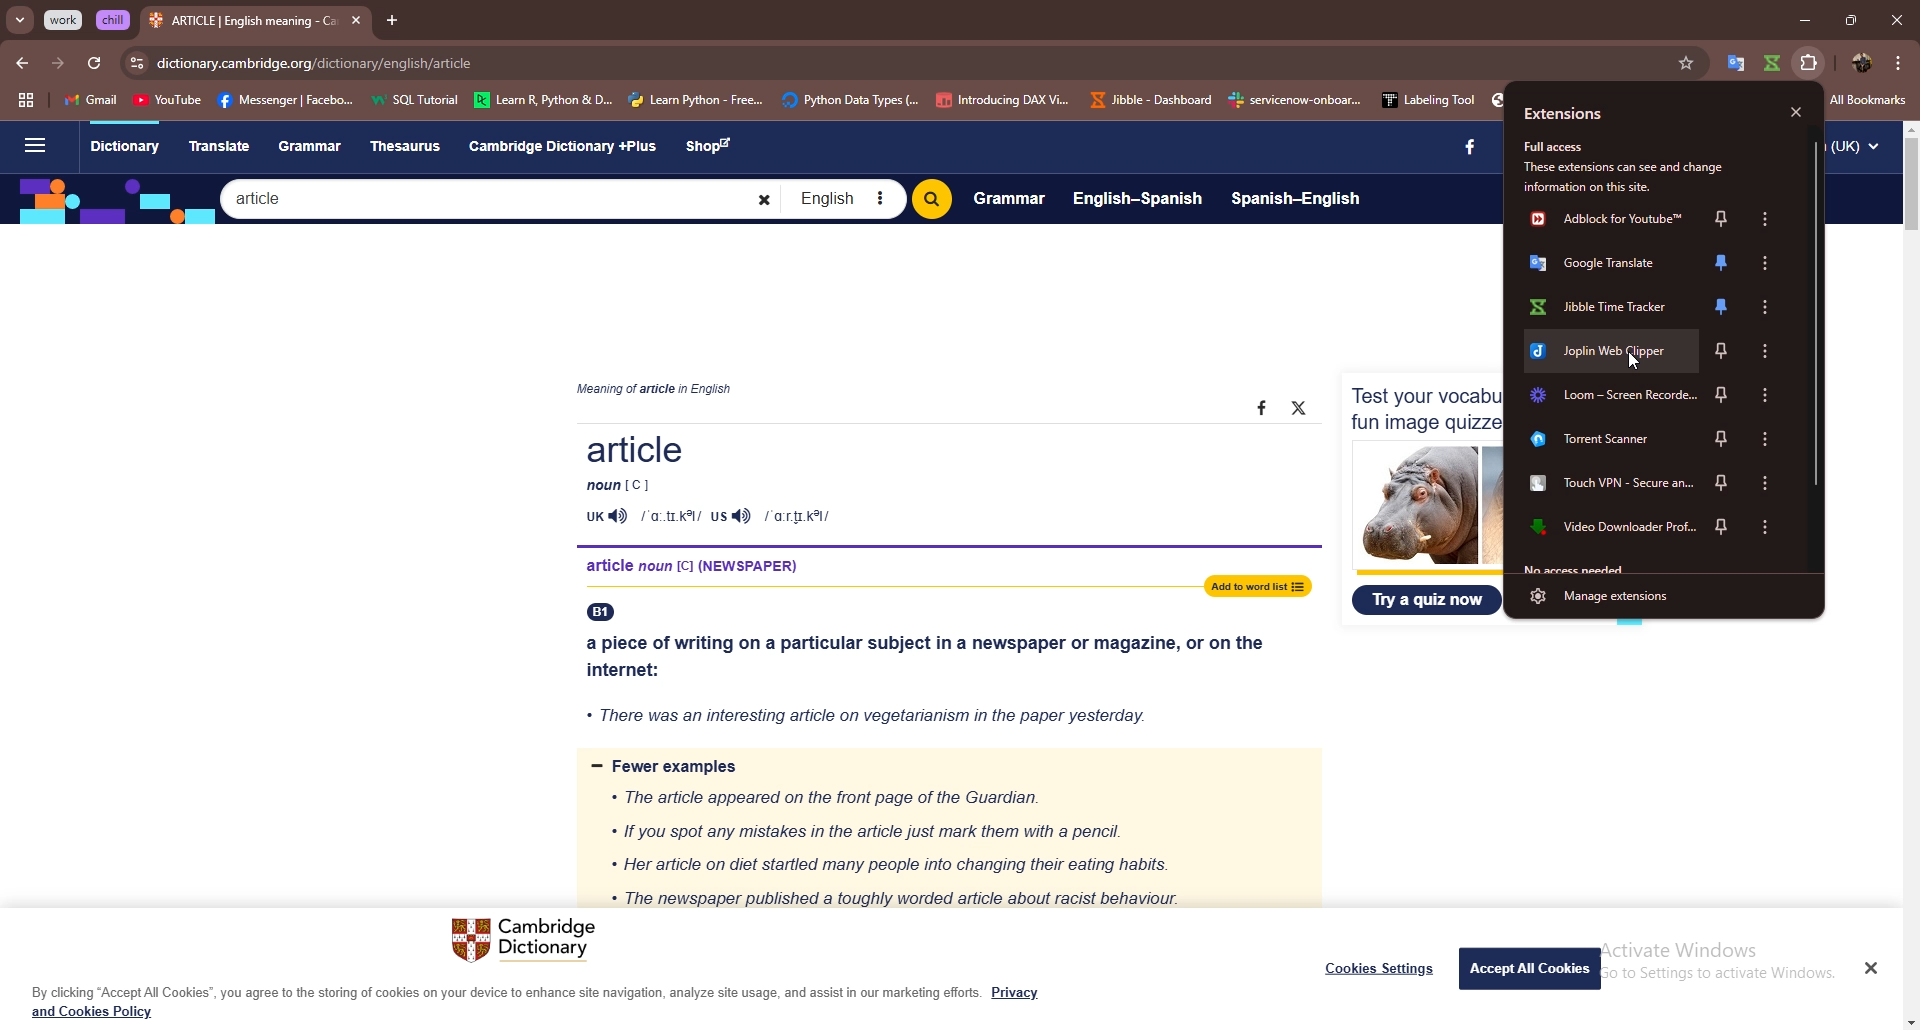  I want to click on close tab, so click(356, 20).